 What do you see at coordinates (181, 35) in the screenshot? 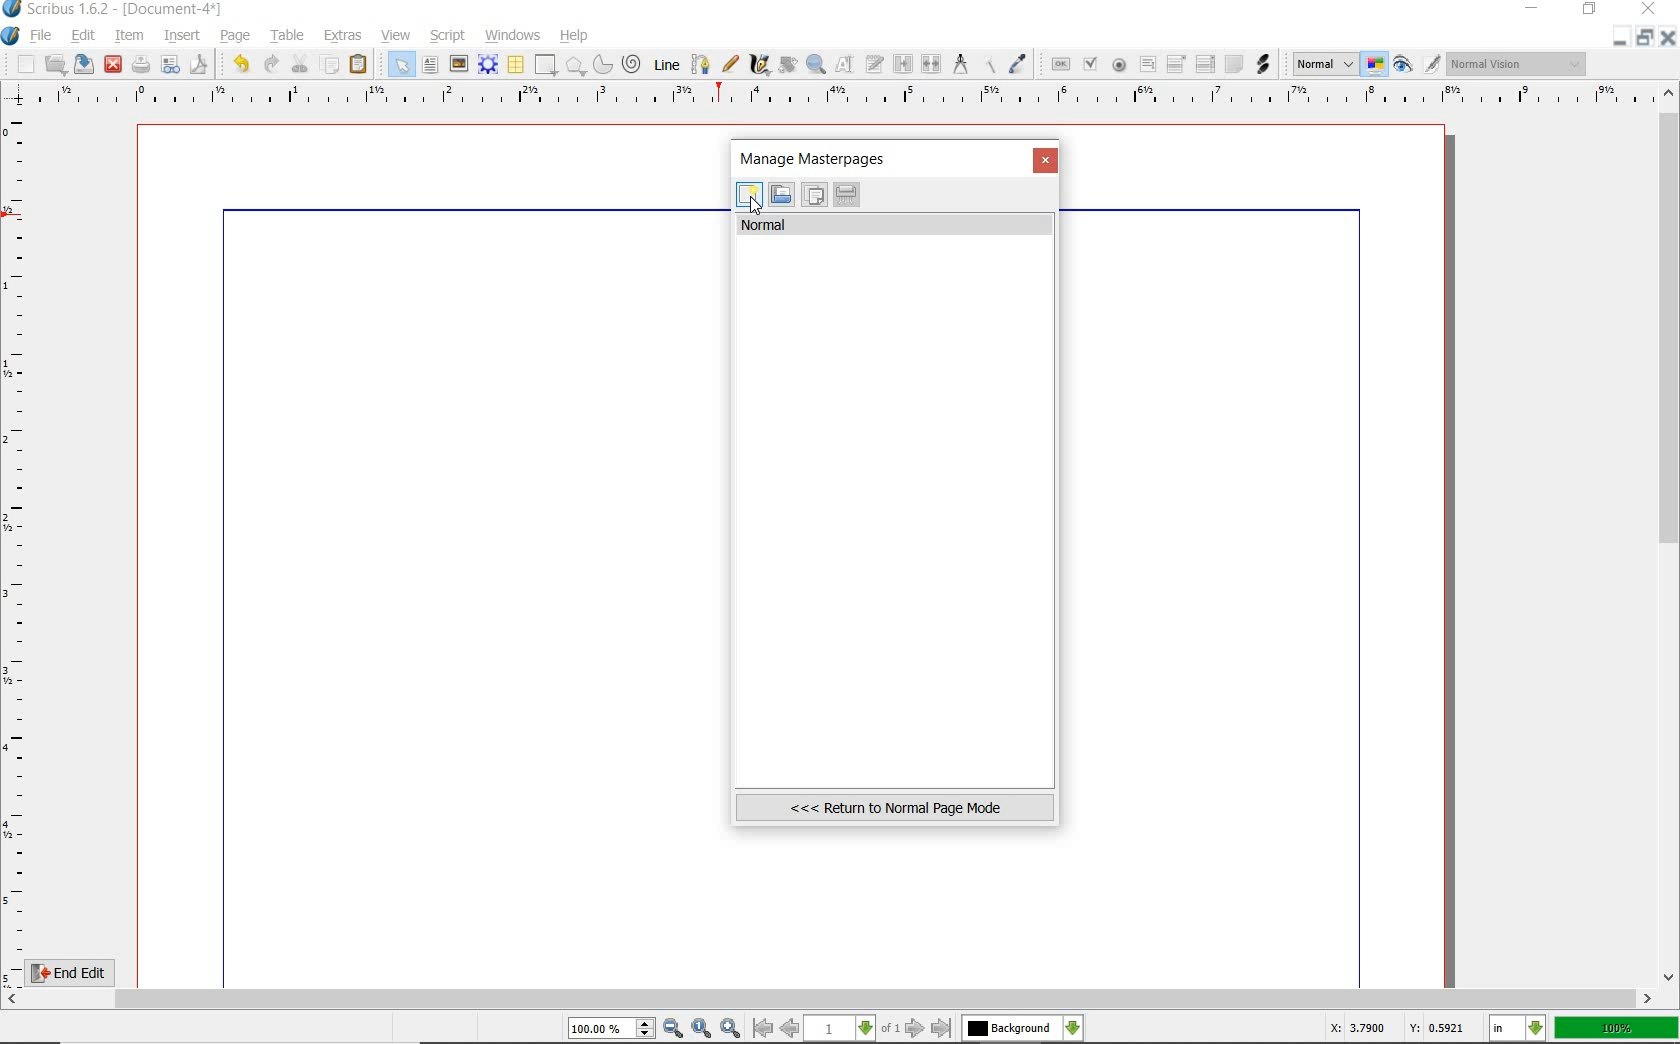
I see `insert` at bounding box center [181, 35].